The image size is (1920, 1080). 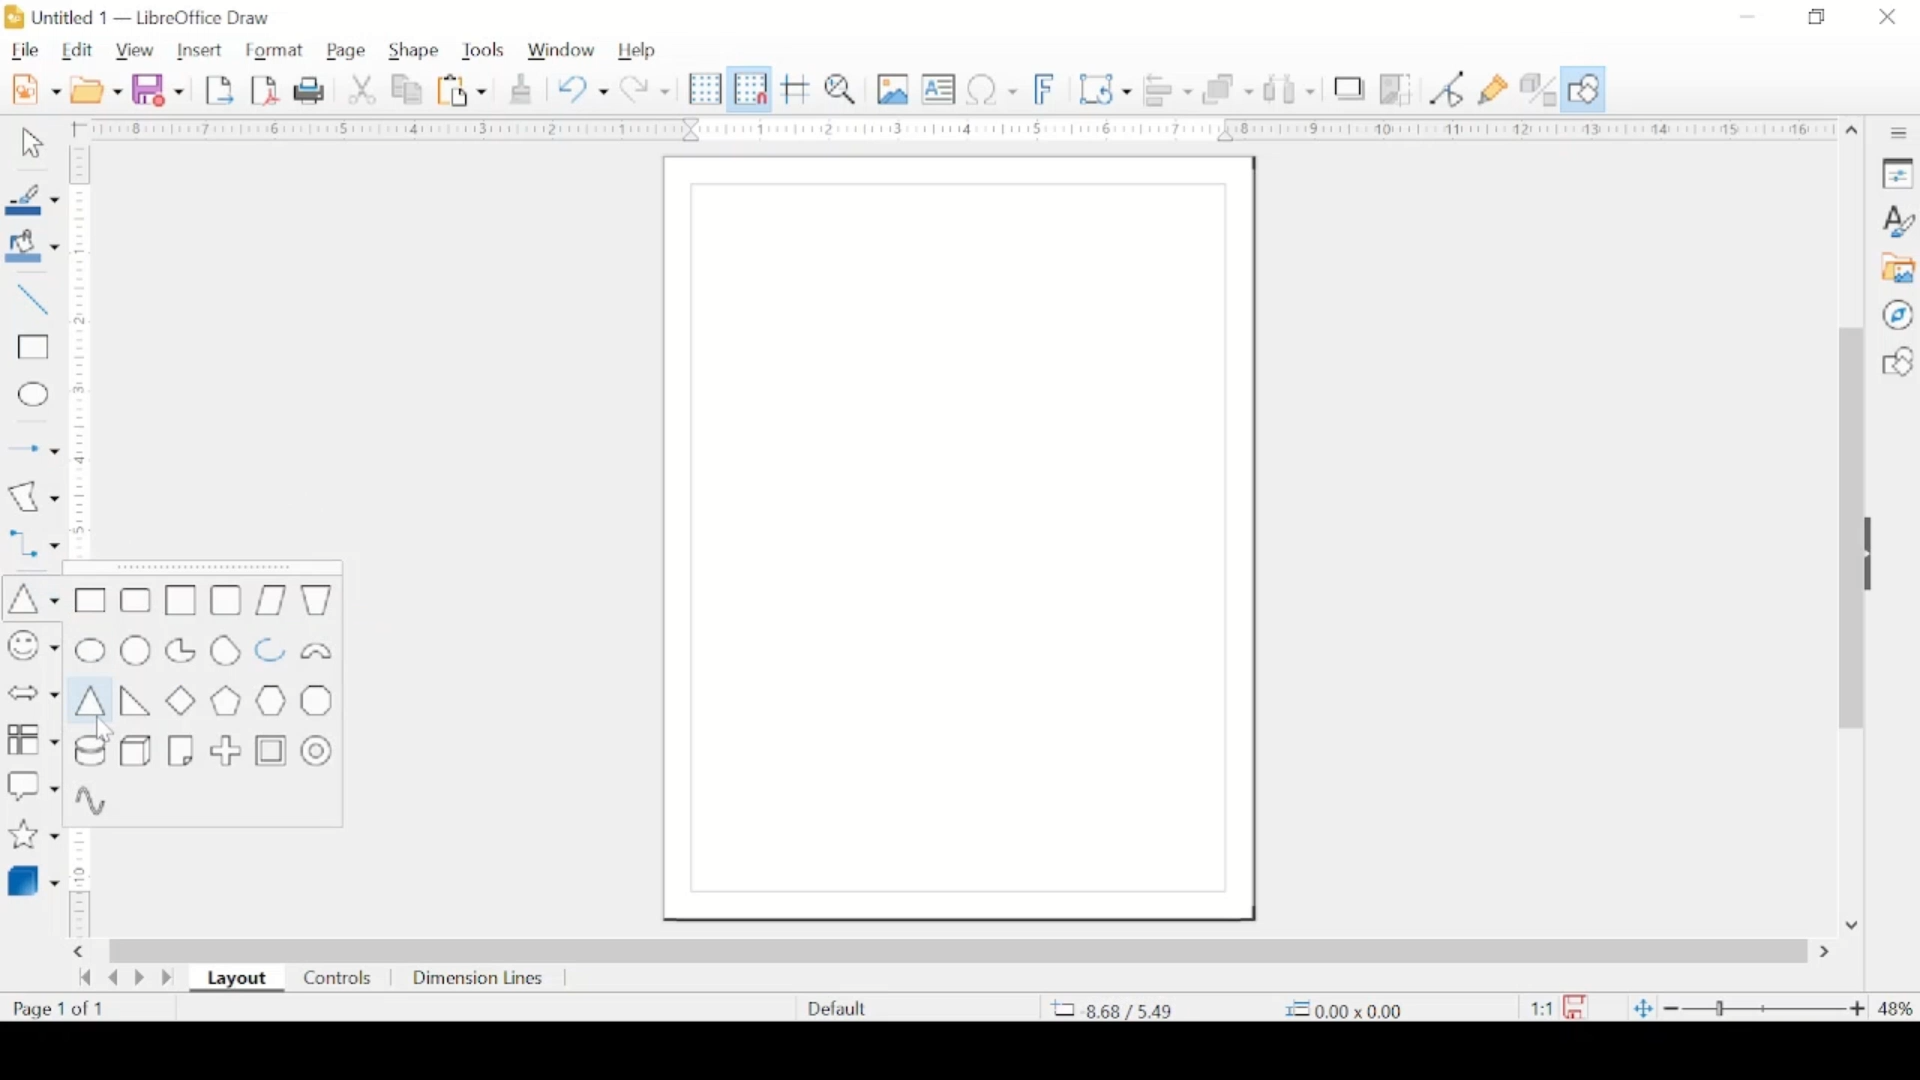 I want to click on scroll right, so click(x=82, y=951).